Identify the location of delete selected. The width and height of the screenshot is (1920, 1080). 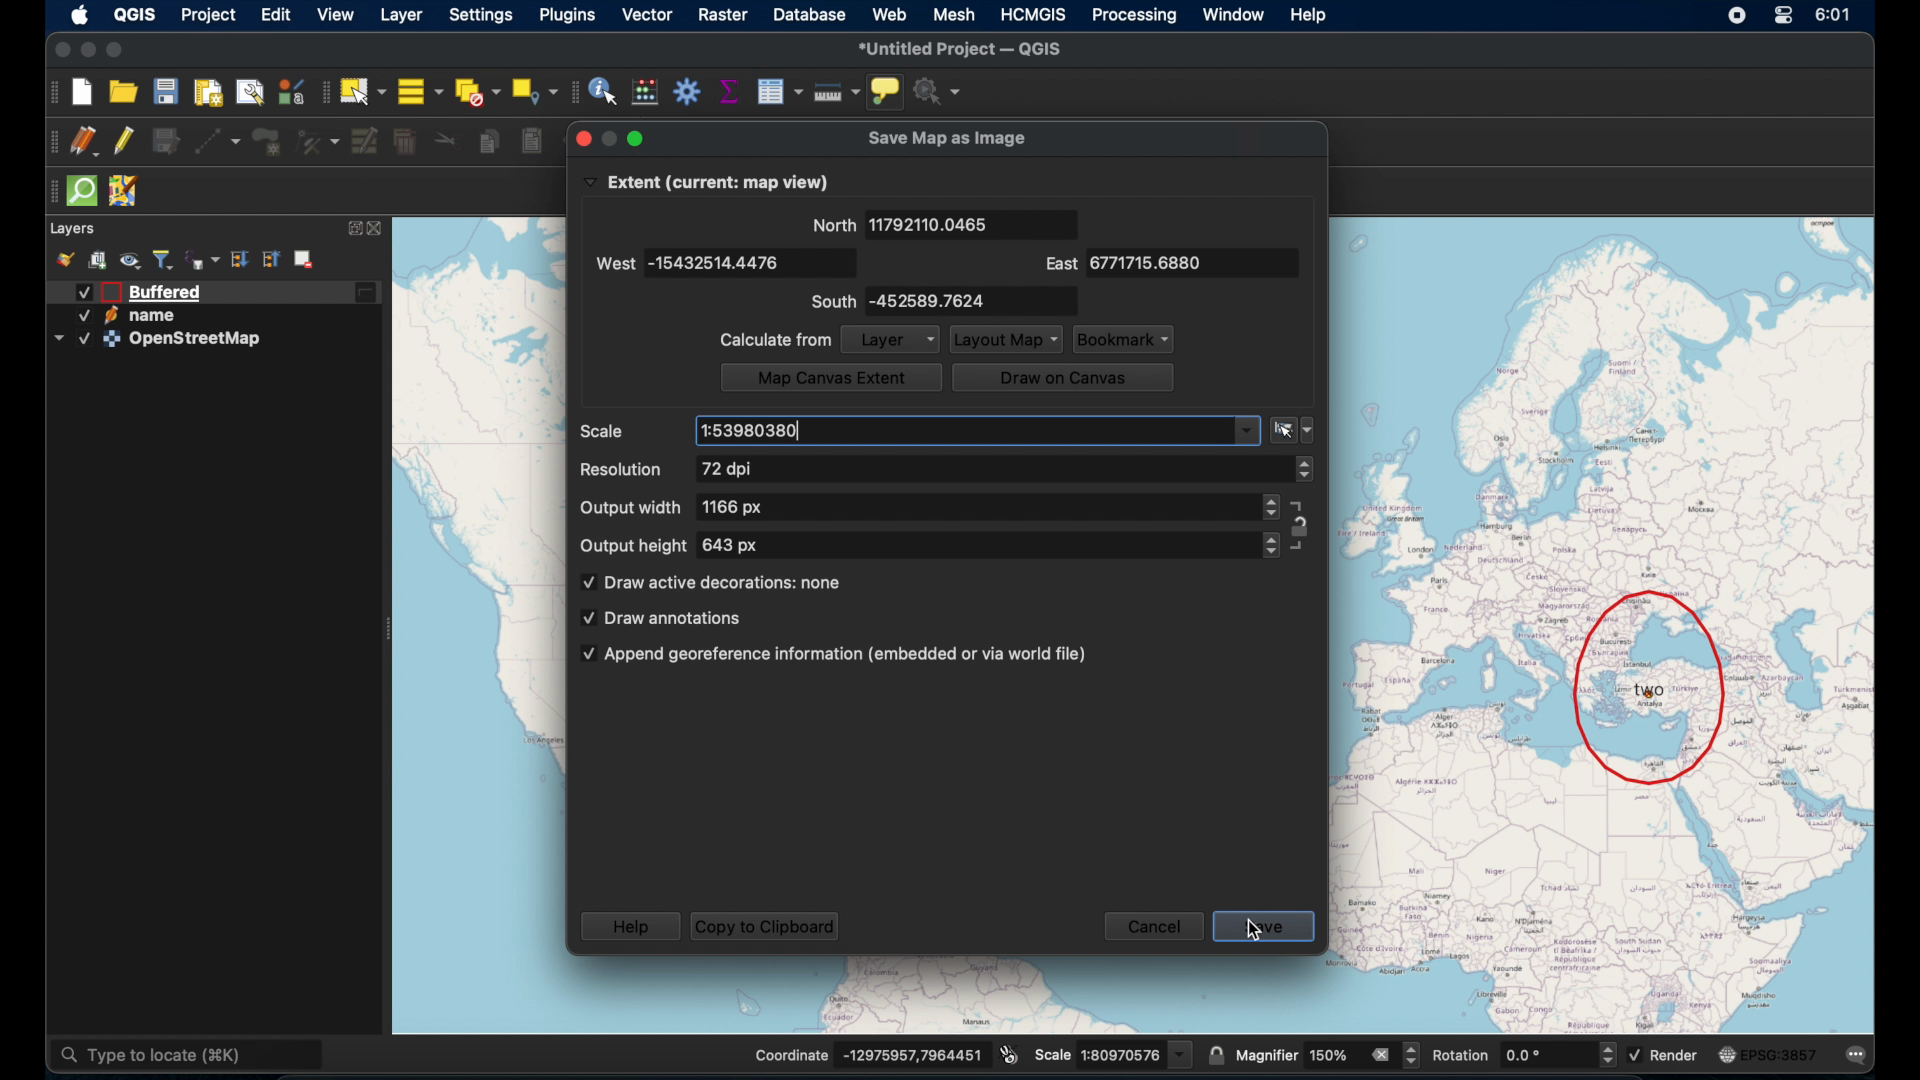
(407, 140).